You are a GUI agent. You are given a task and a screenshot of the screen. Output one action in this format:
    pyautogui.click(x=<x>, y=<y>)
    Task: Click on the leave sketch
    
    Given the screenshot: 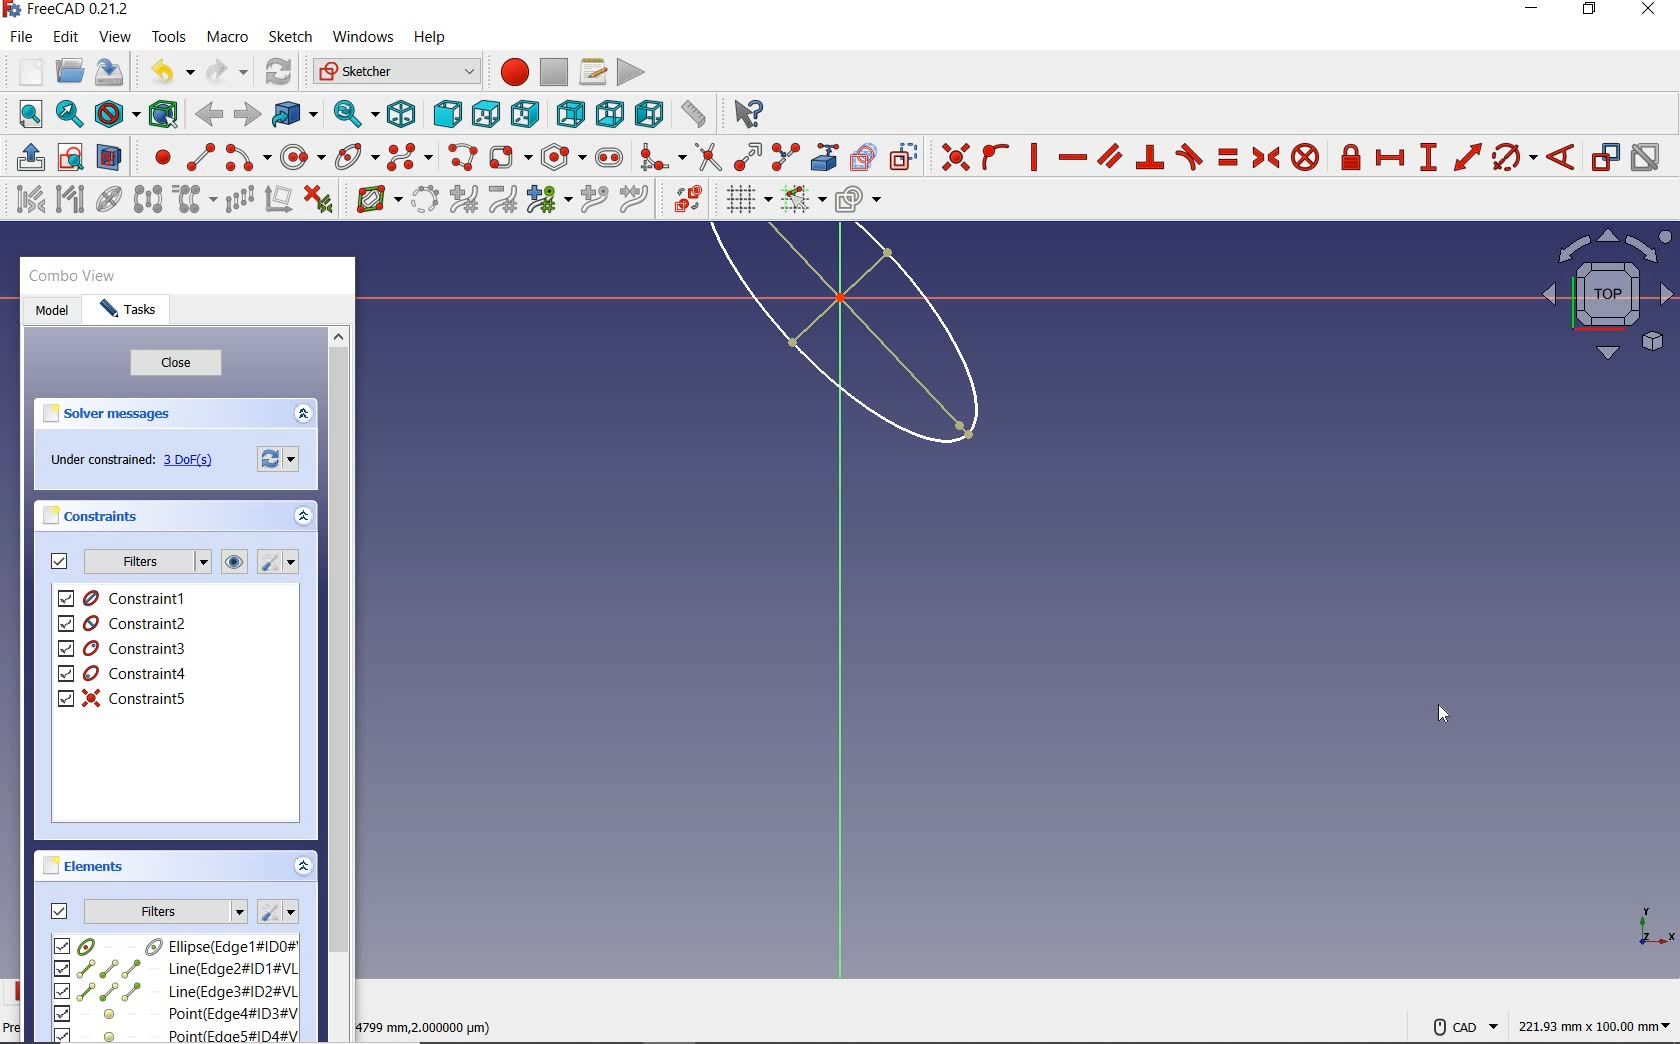 What is the action you would take?
    pyautogui.click(x=26, y=157)
    